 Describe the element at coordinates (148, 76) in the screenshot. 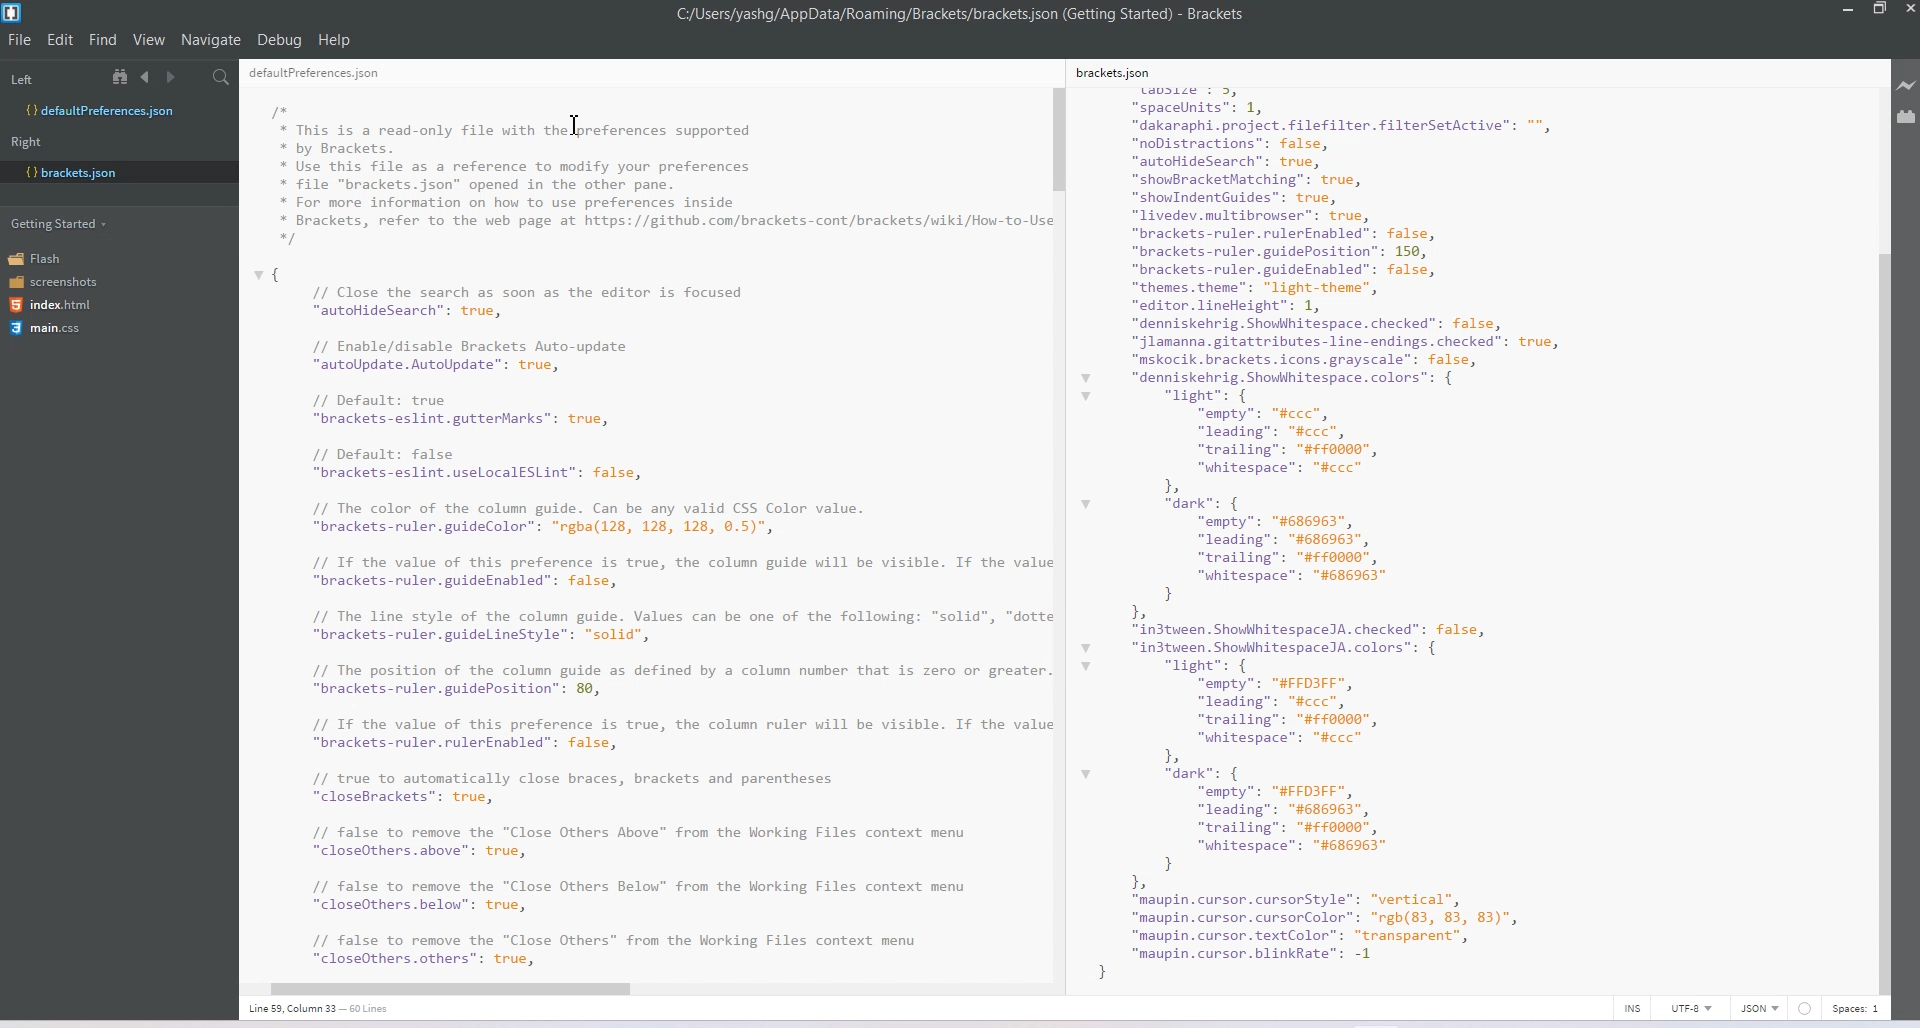

I see `Navigate Backward` at that location.